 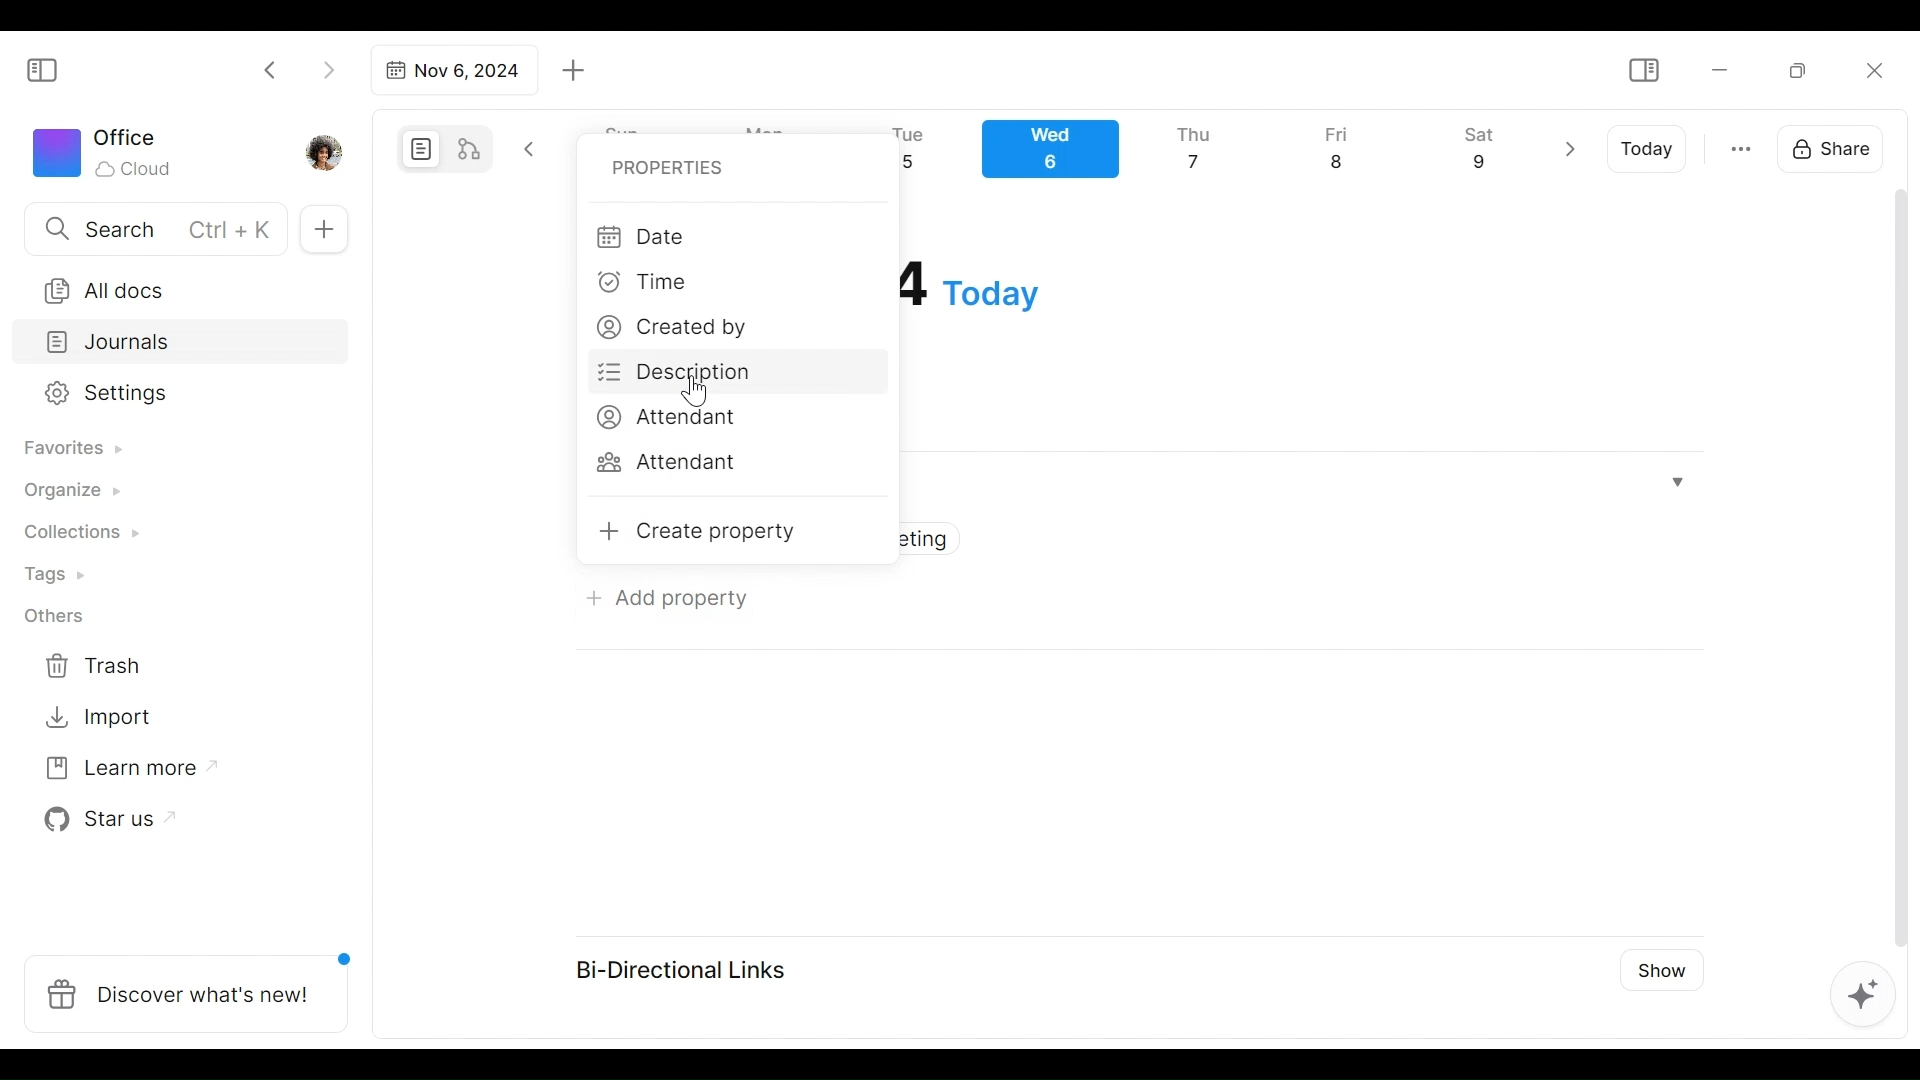 I want to click on Trash, so click(x=95, y=666).